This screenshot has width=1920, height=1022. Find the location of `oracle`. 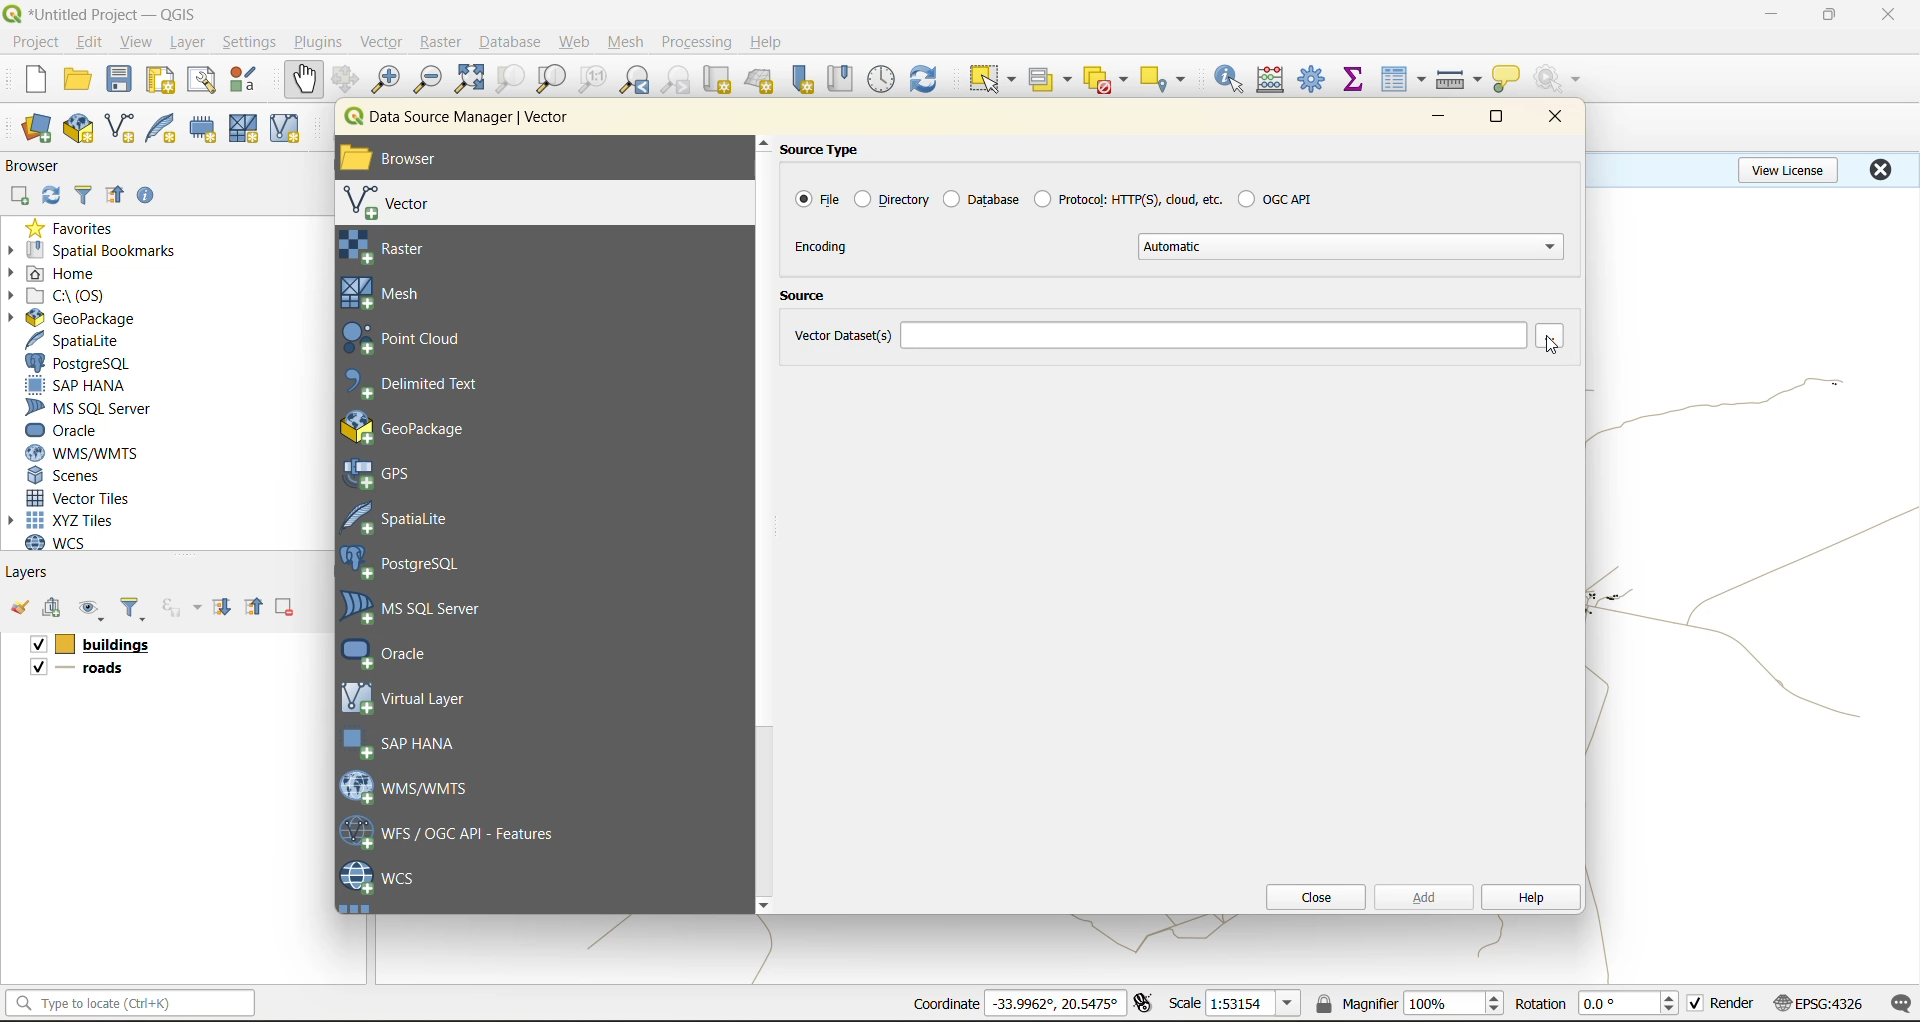

oracle is located at coordinates (402, 653).